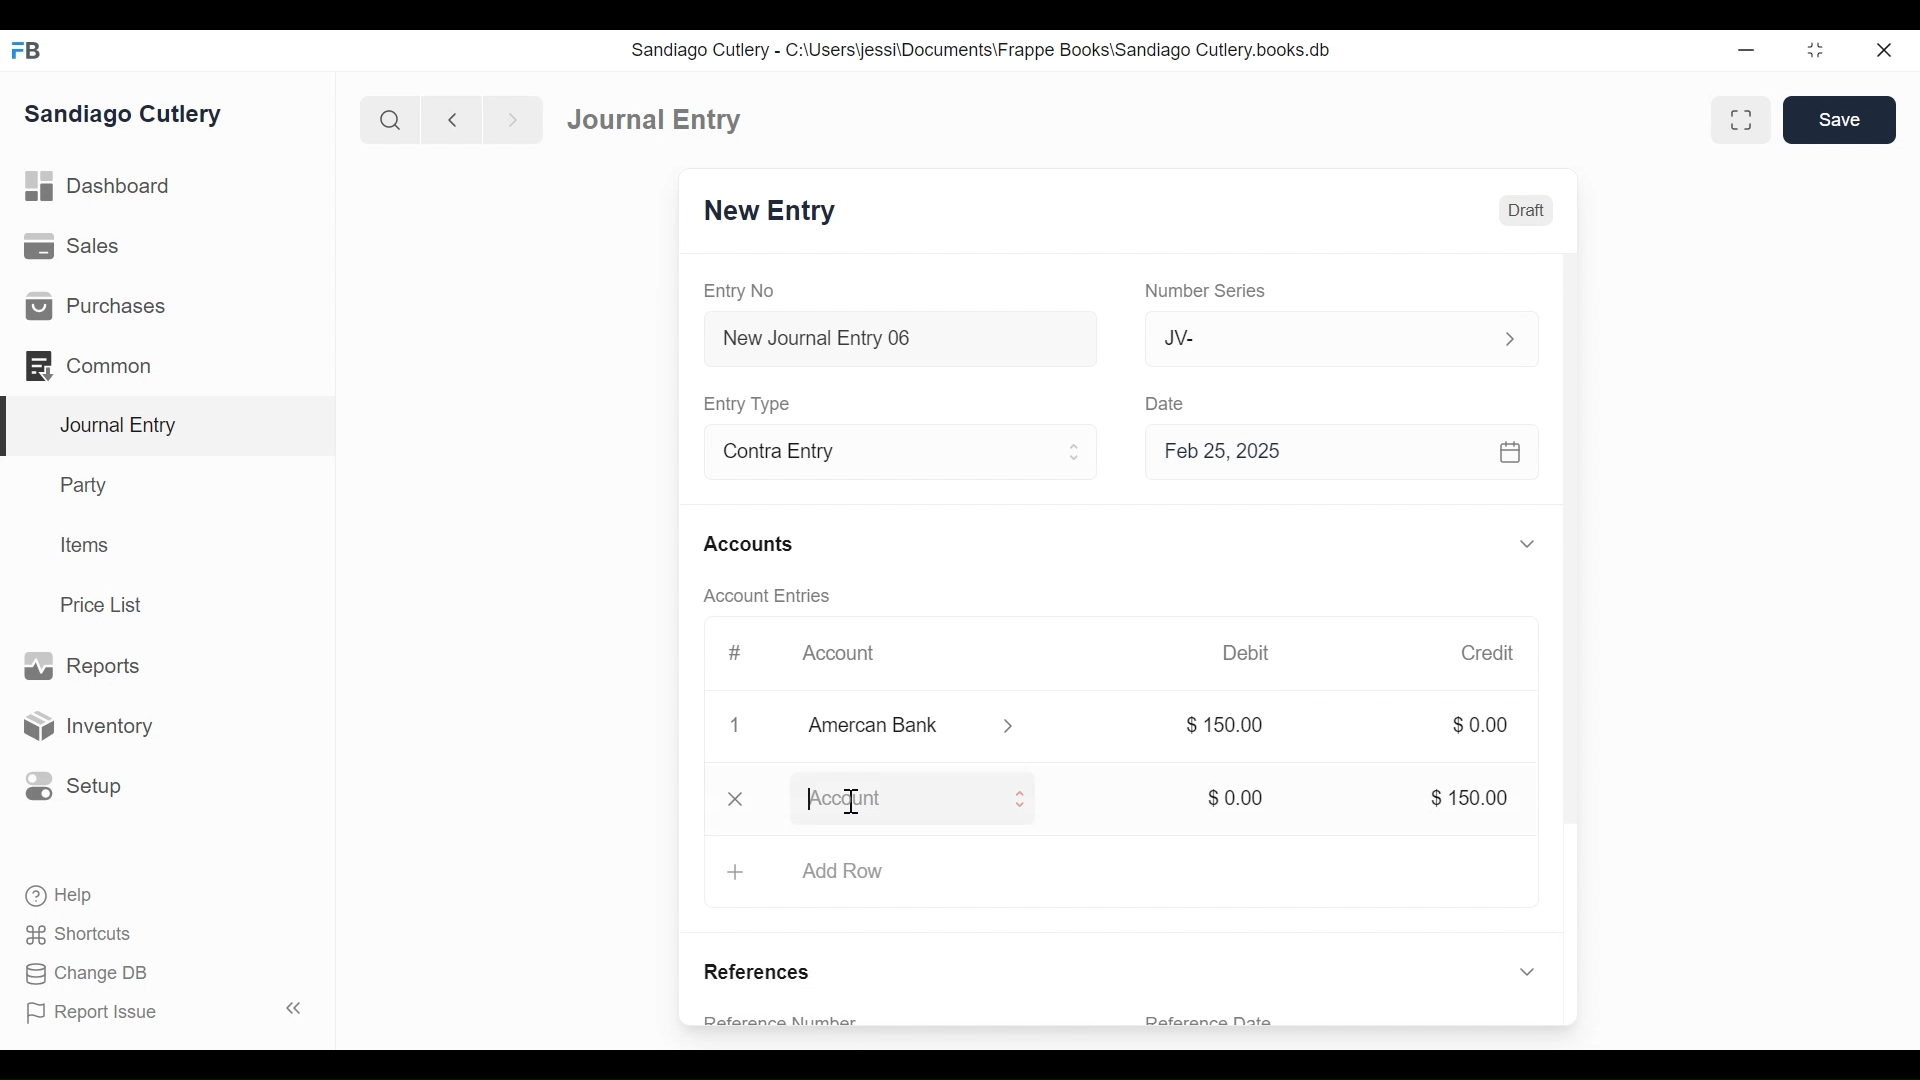  What do you see at coordinates (852, 659) in the screenshot?
I see `Account` at bounding box center [852, 659].